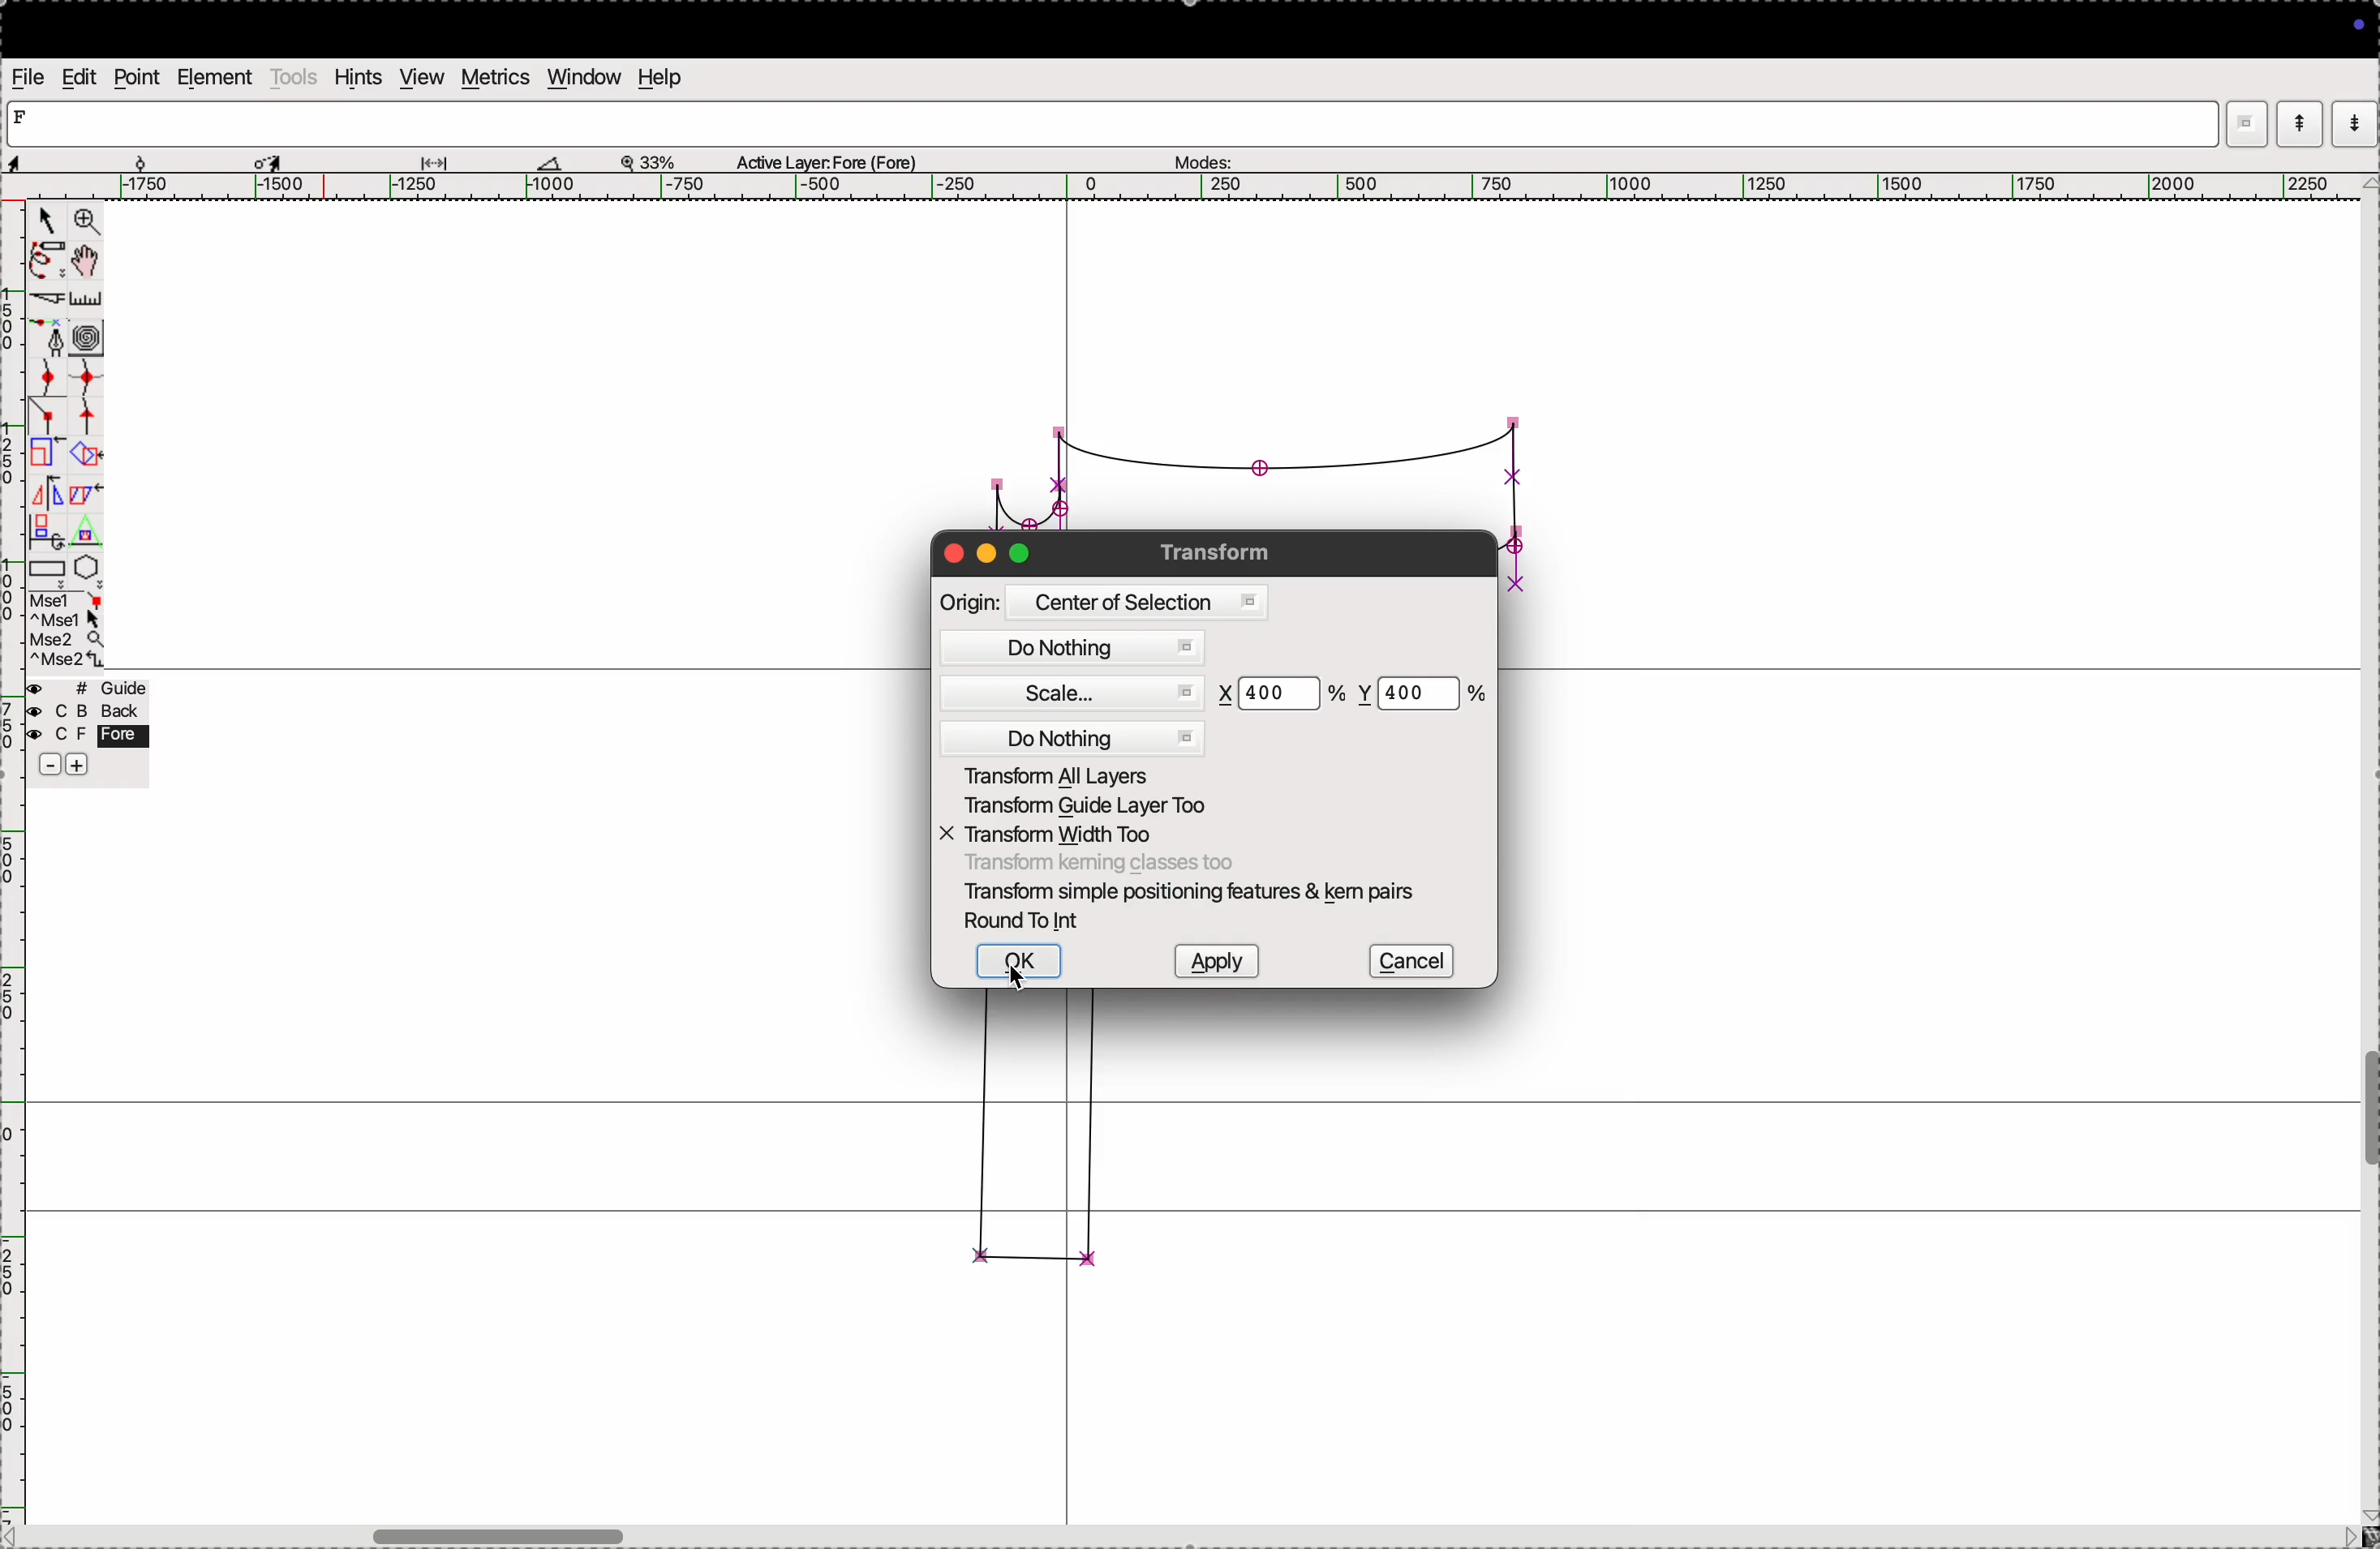 This screenshot has width=2380, height=1549. What do you see at coordinates (1082, 808) in the screenshot?
I see `trabsform guide layers` at bounding box center [1082, 808].